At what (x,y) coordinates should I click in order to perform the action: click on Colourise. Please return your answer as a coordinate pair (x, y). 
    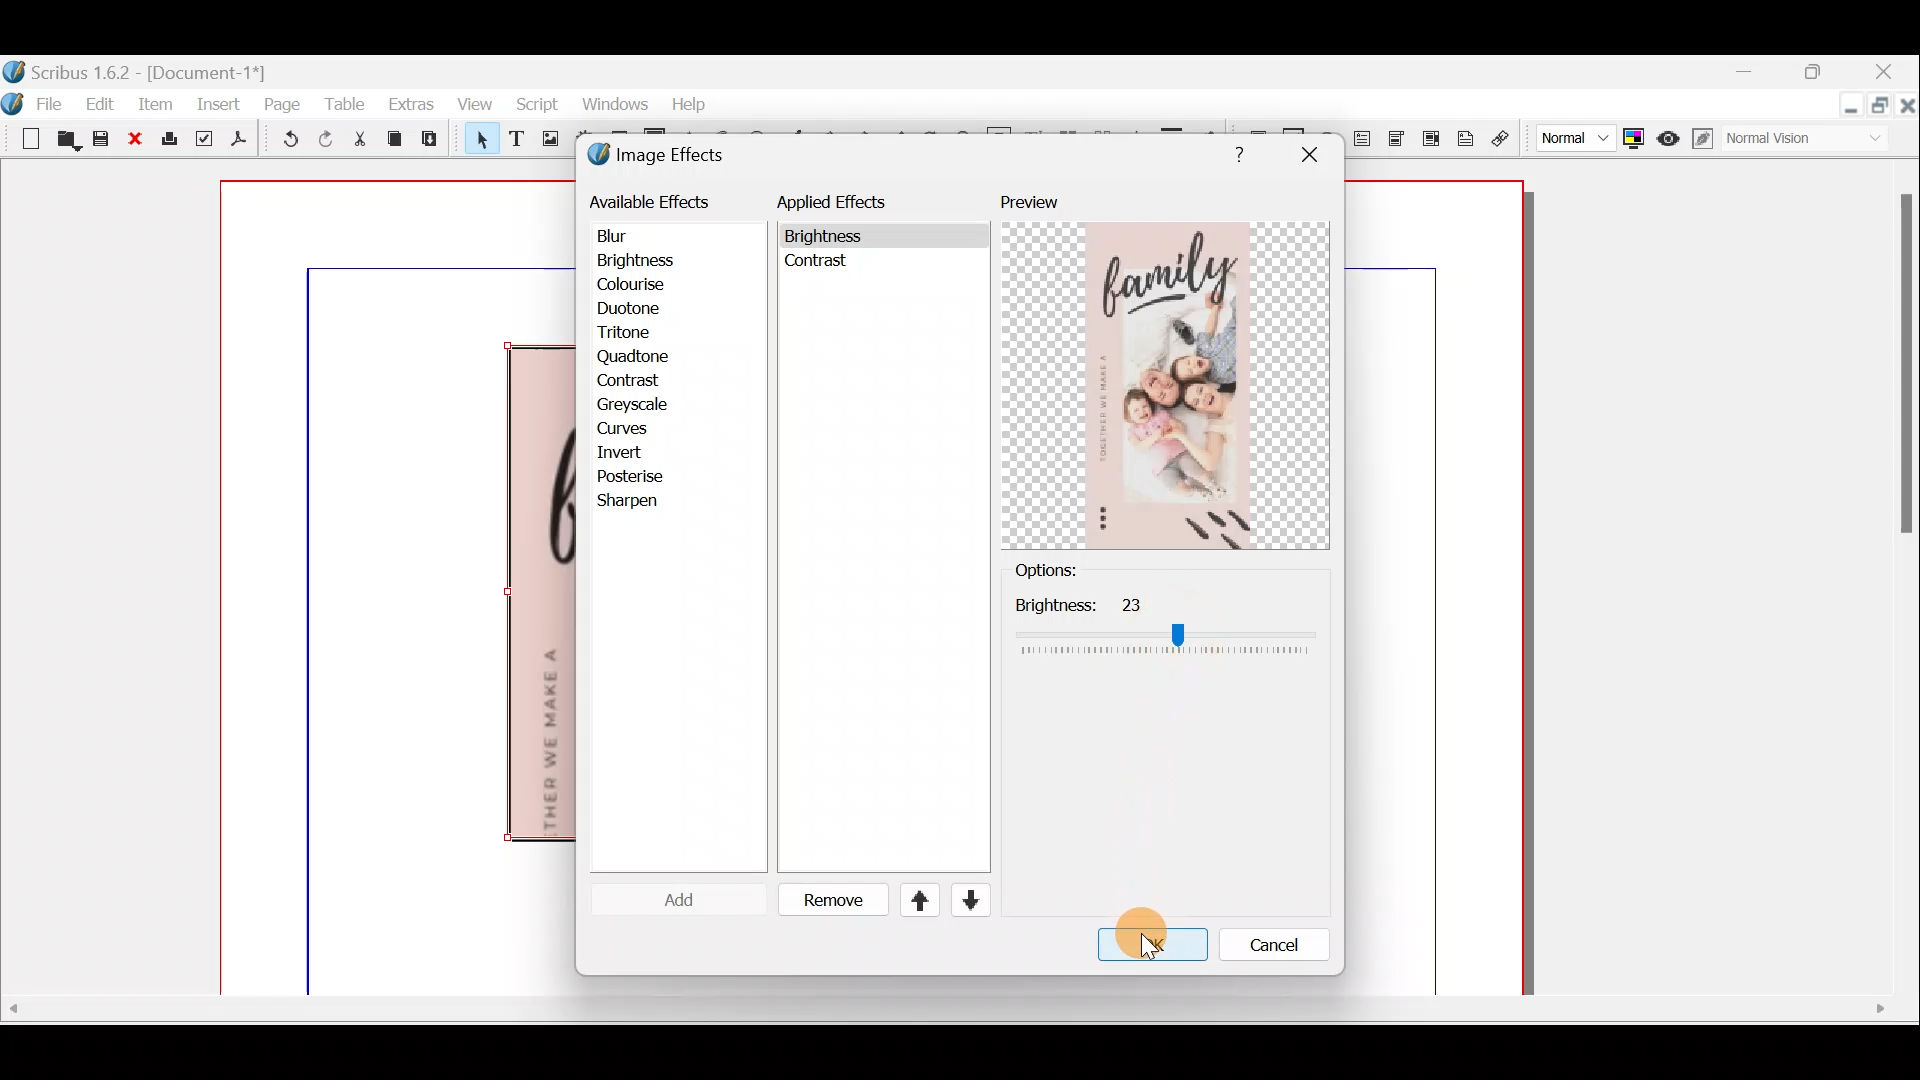
    Looking at the image, I should click on (641, 286).